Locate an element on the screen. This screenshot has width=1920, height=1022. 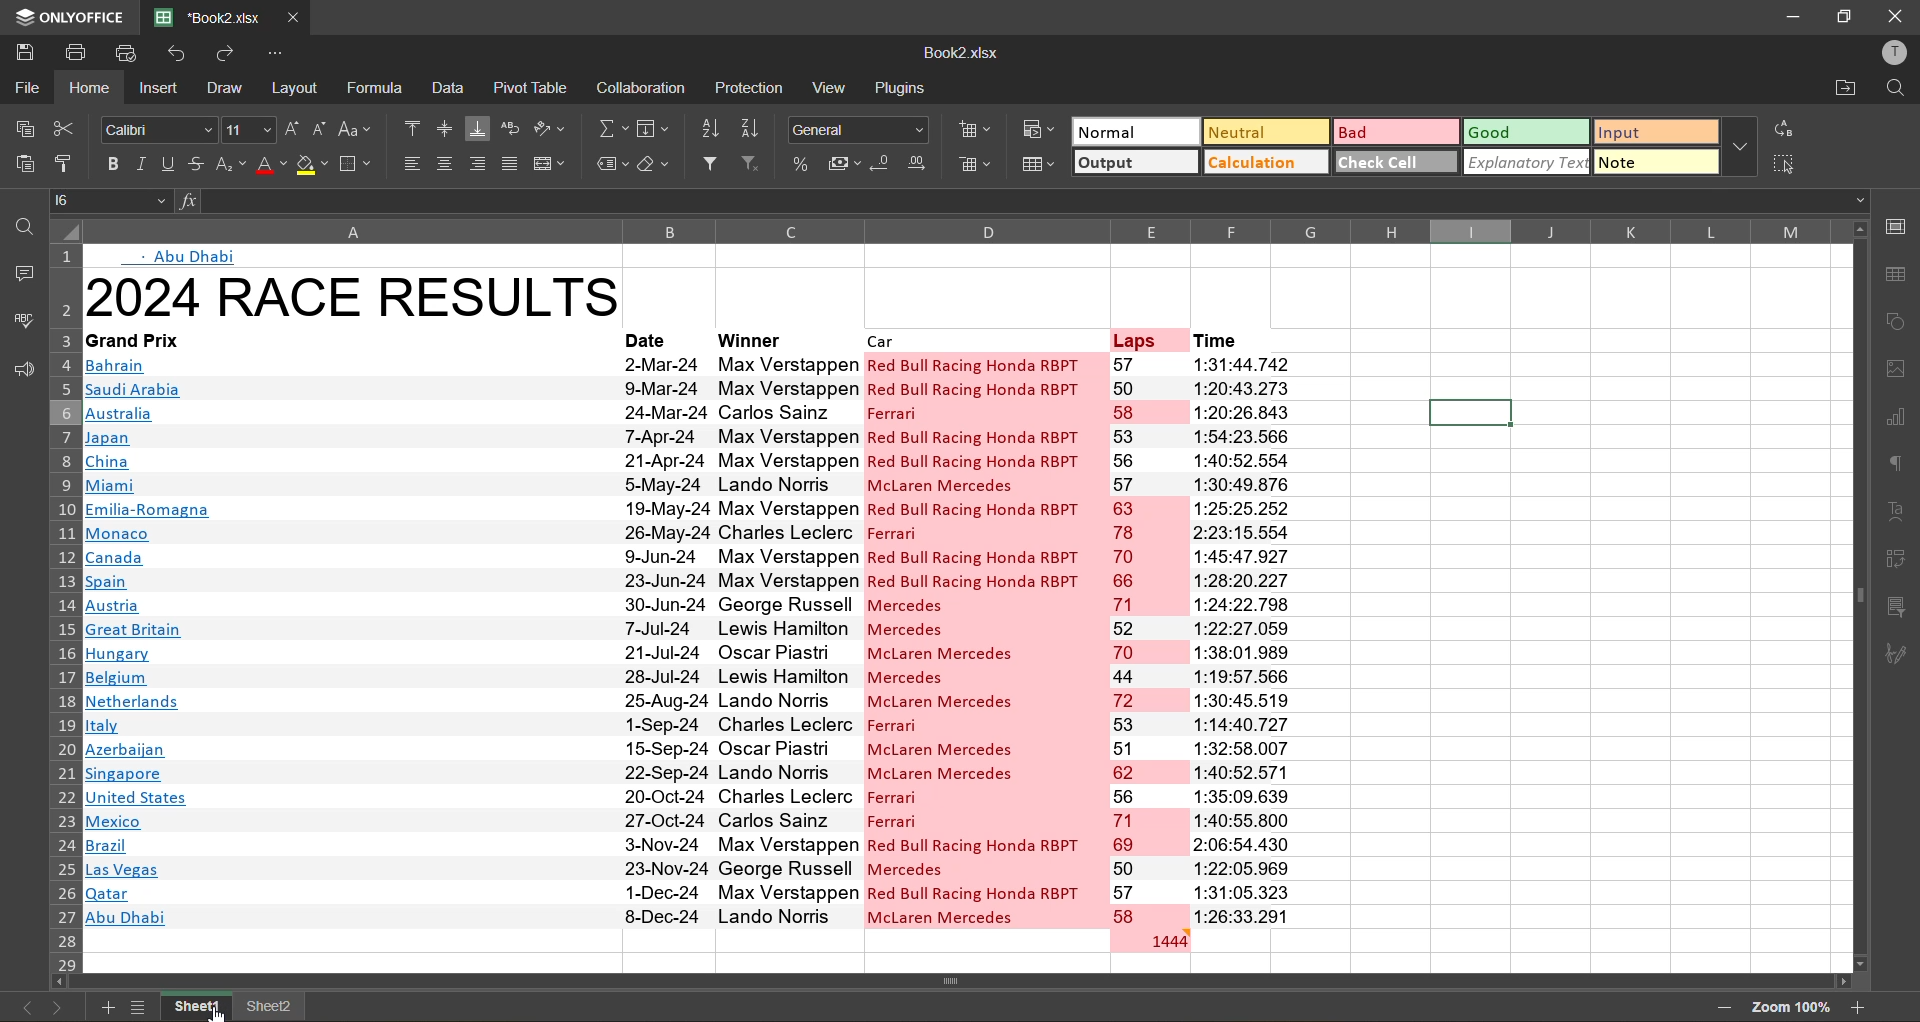
formula bar is located at coordinates (1012, 200).